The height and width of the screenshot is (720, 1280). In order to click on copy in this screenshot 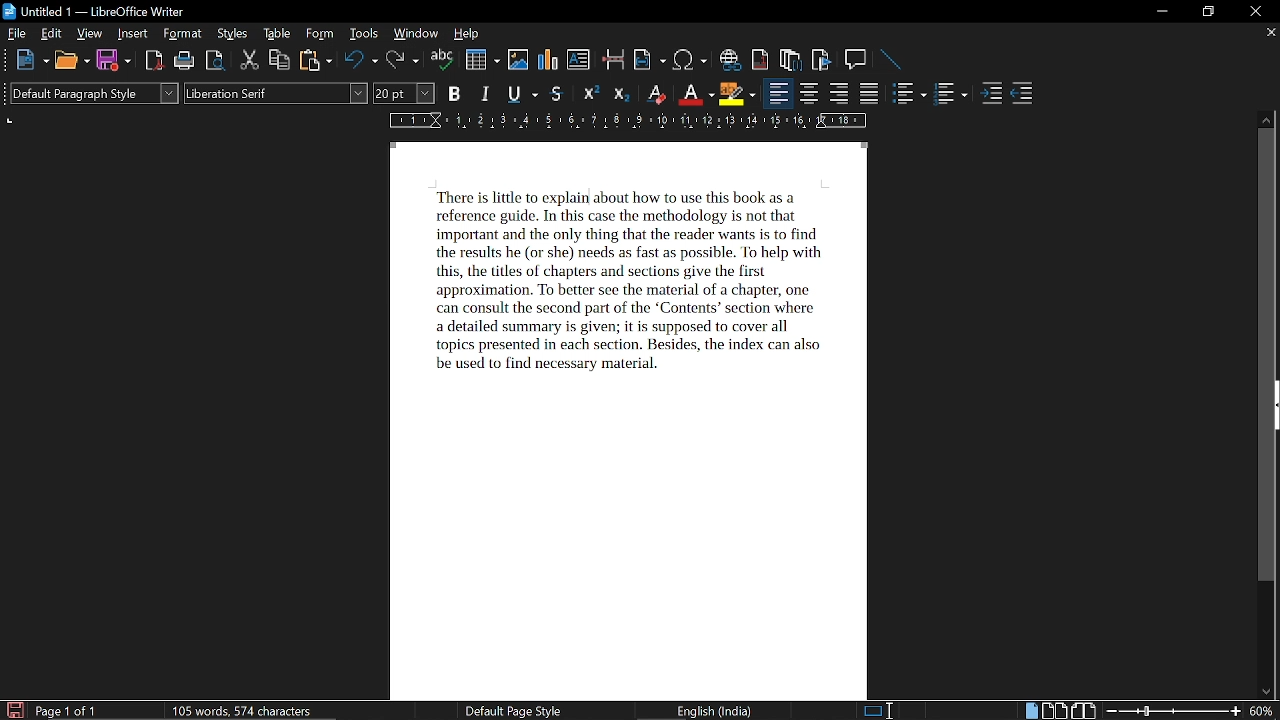, I will do `click(280, 61)`.